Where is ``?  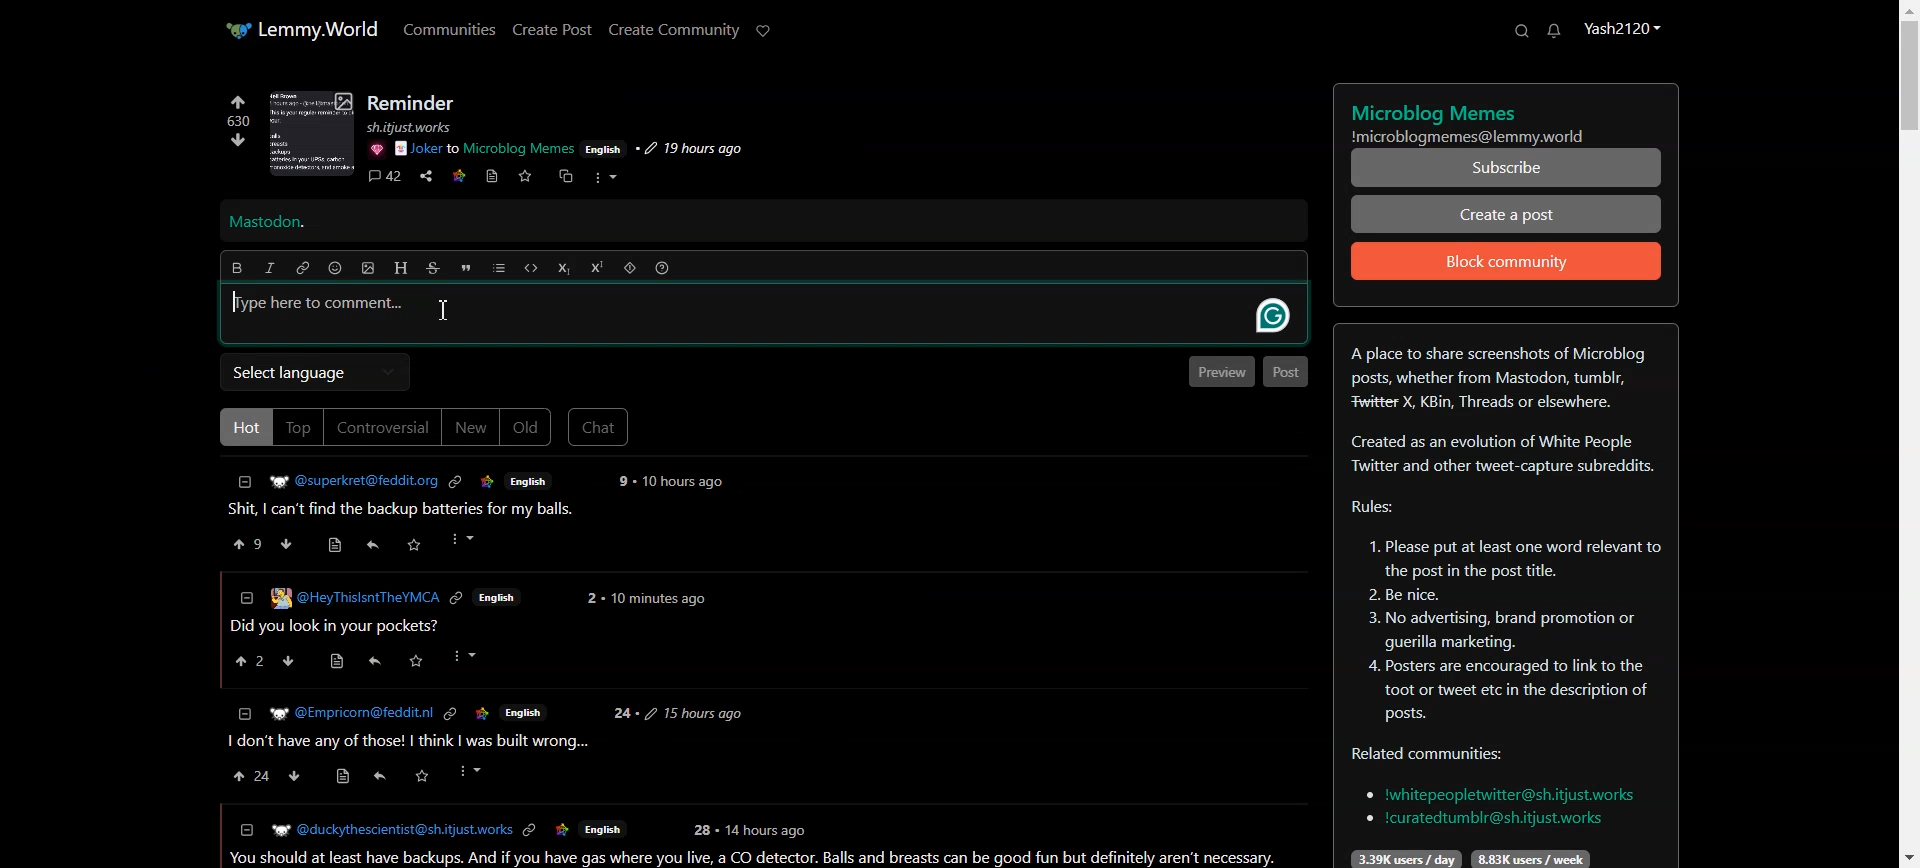  is located at coordinates (465, 540).